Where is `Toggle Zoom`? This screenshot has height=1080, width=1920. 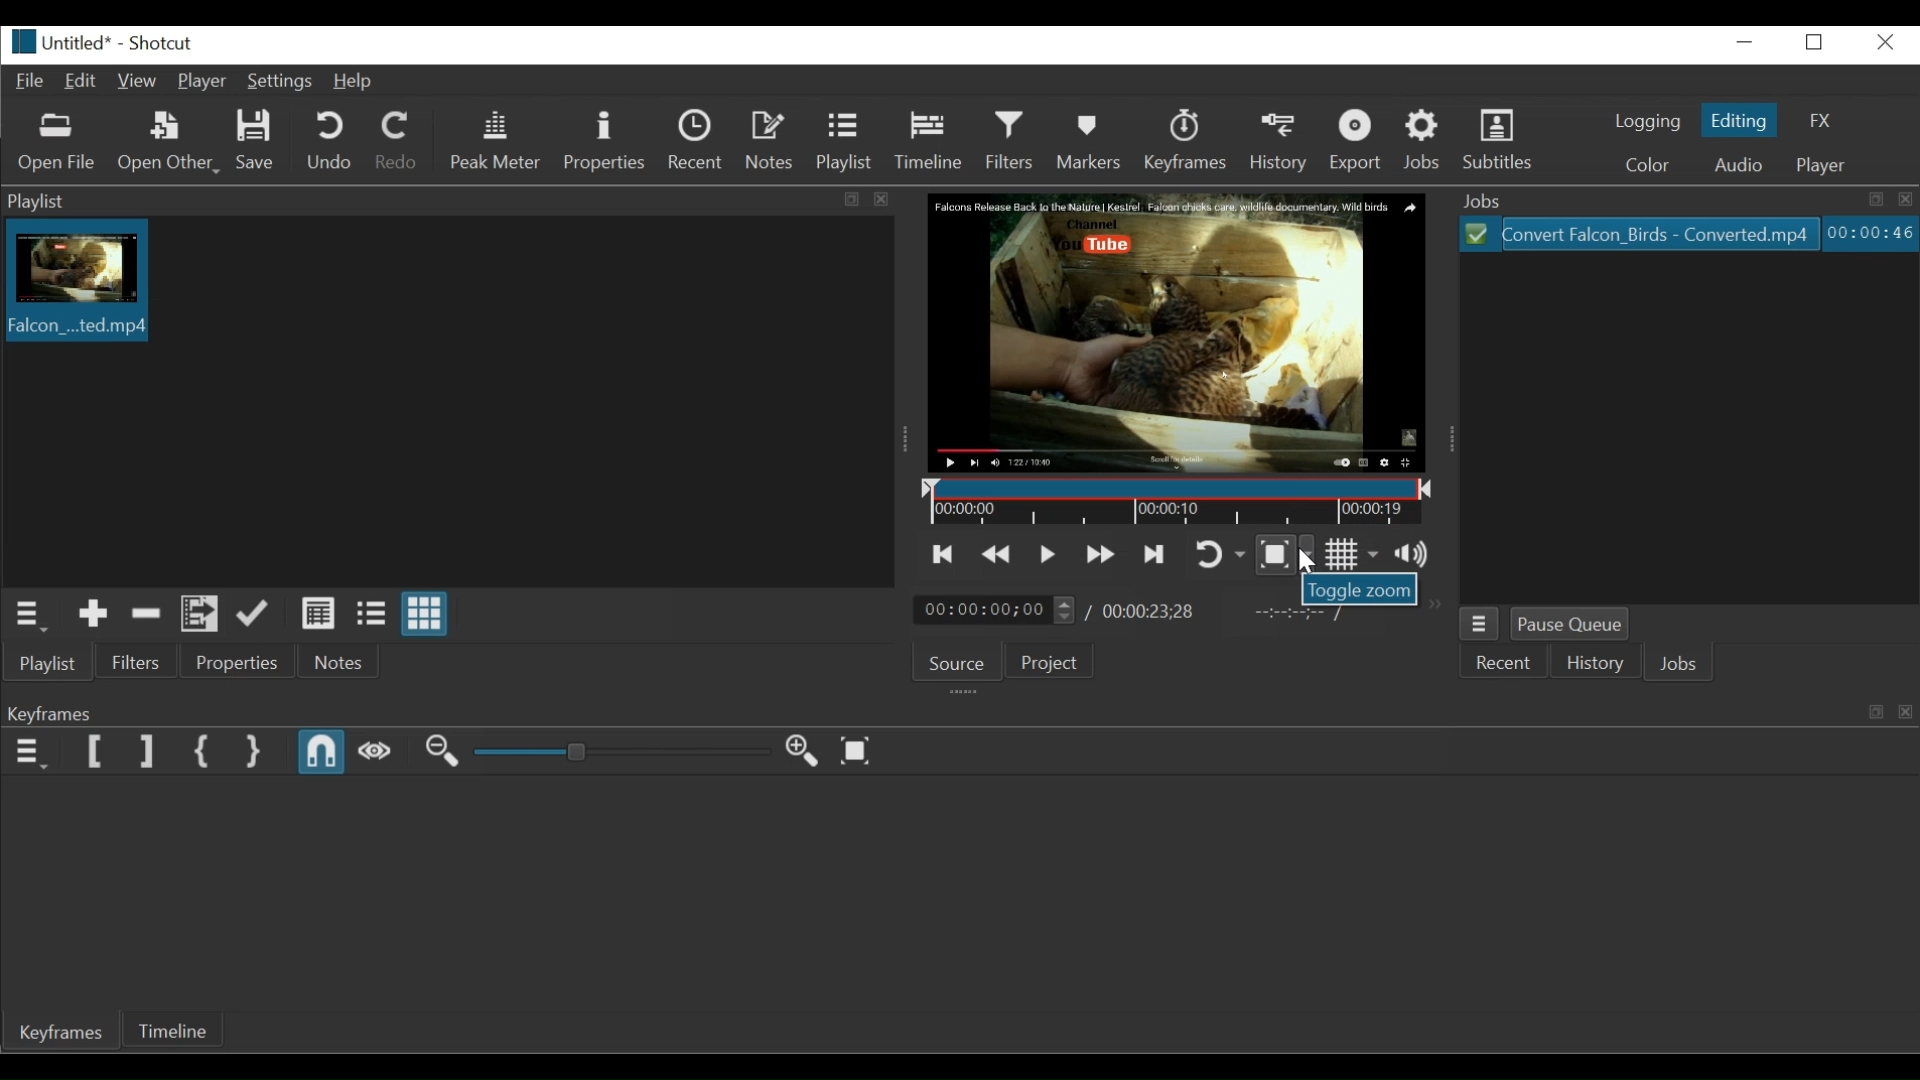
Toggle Zoom is located at coordinates (1366, 590).